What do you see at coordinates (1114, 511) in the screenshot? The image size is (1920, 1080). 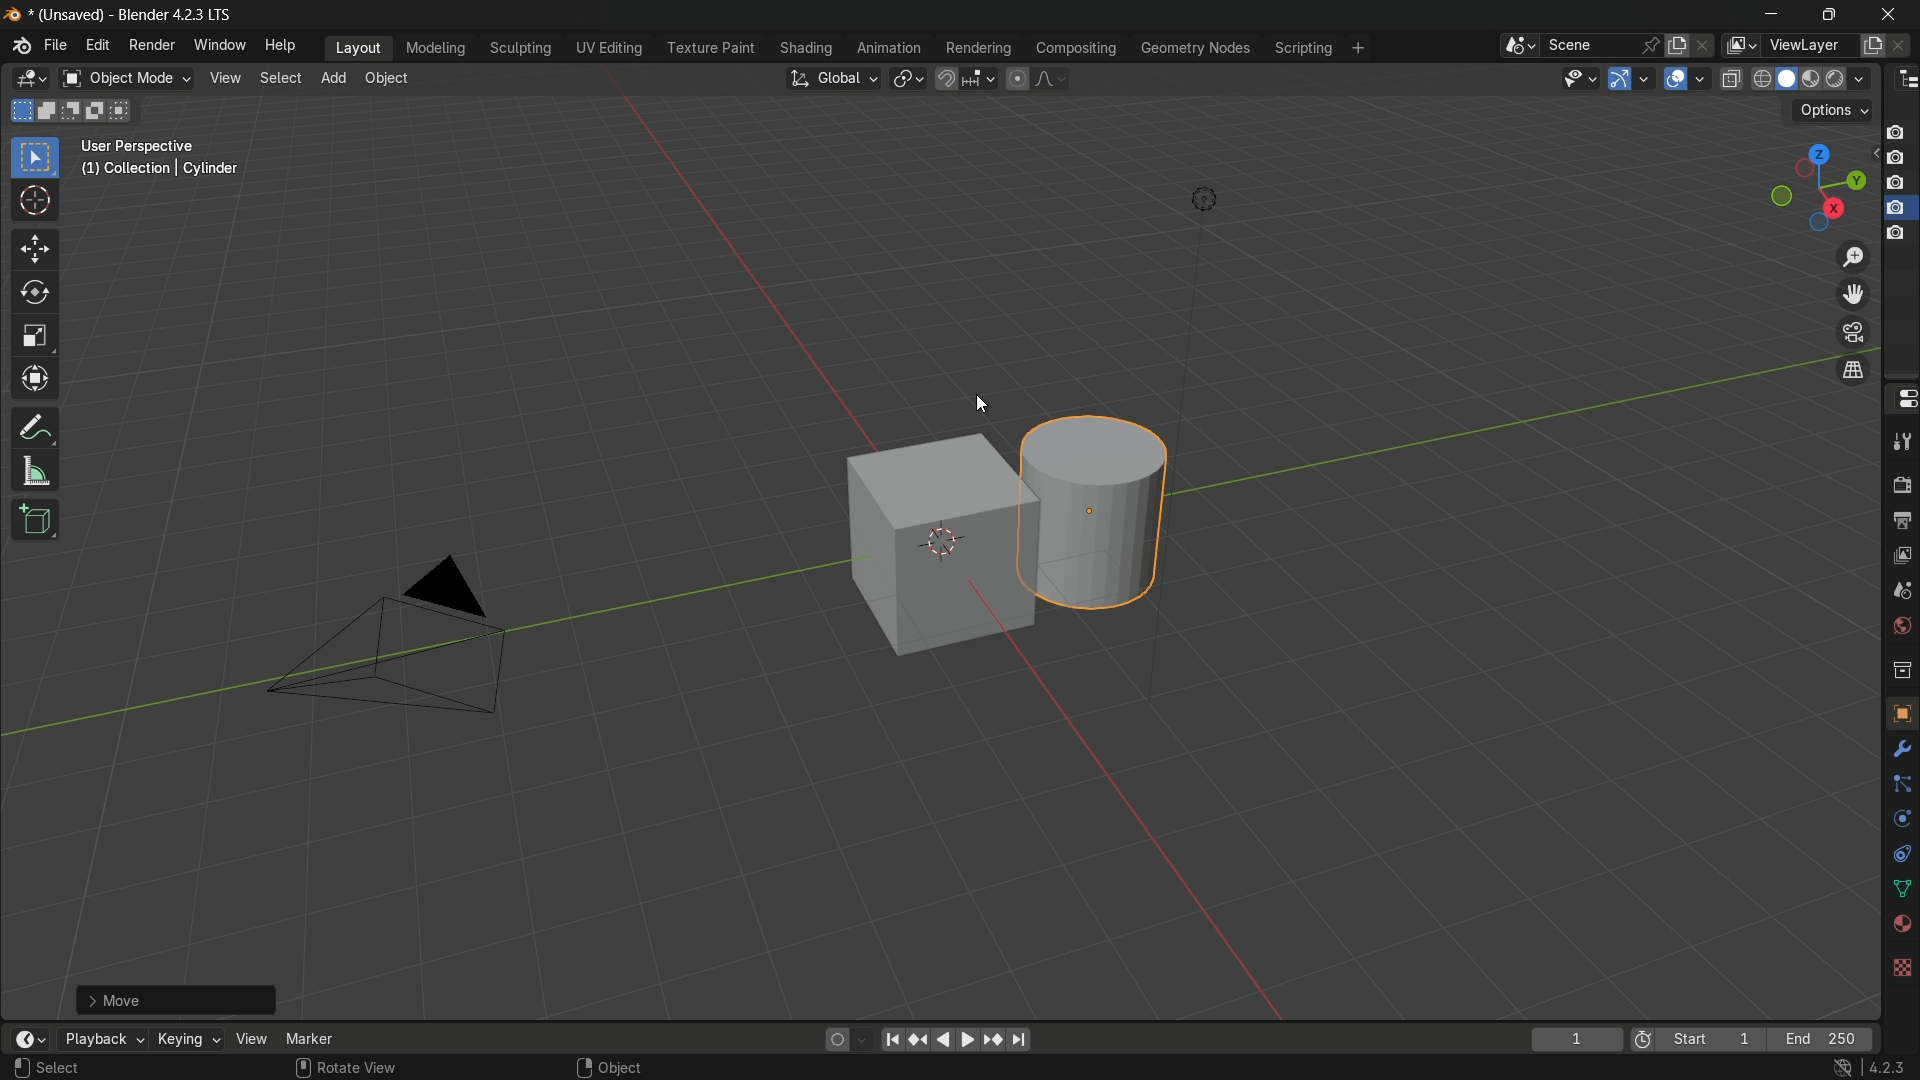 I see `cylinder` at bounding box center [1114, 511].